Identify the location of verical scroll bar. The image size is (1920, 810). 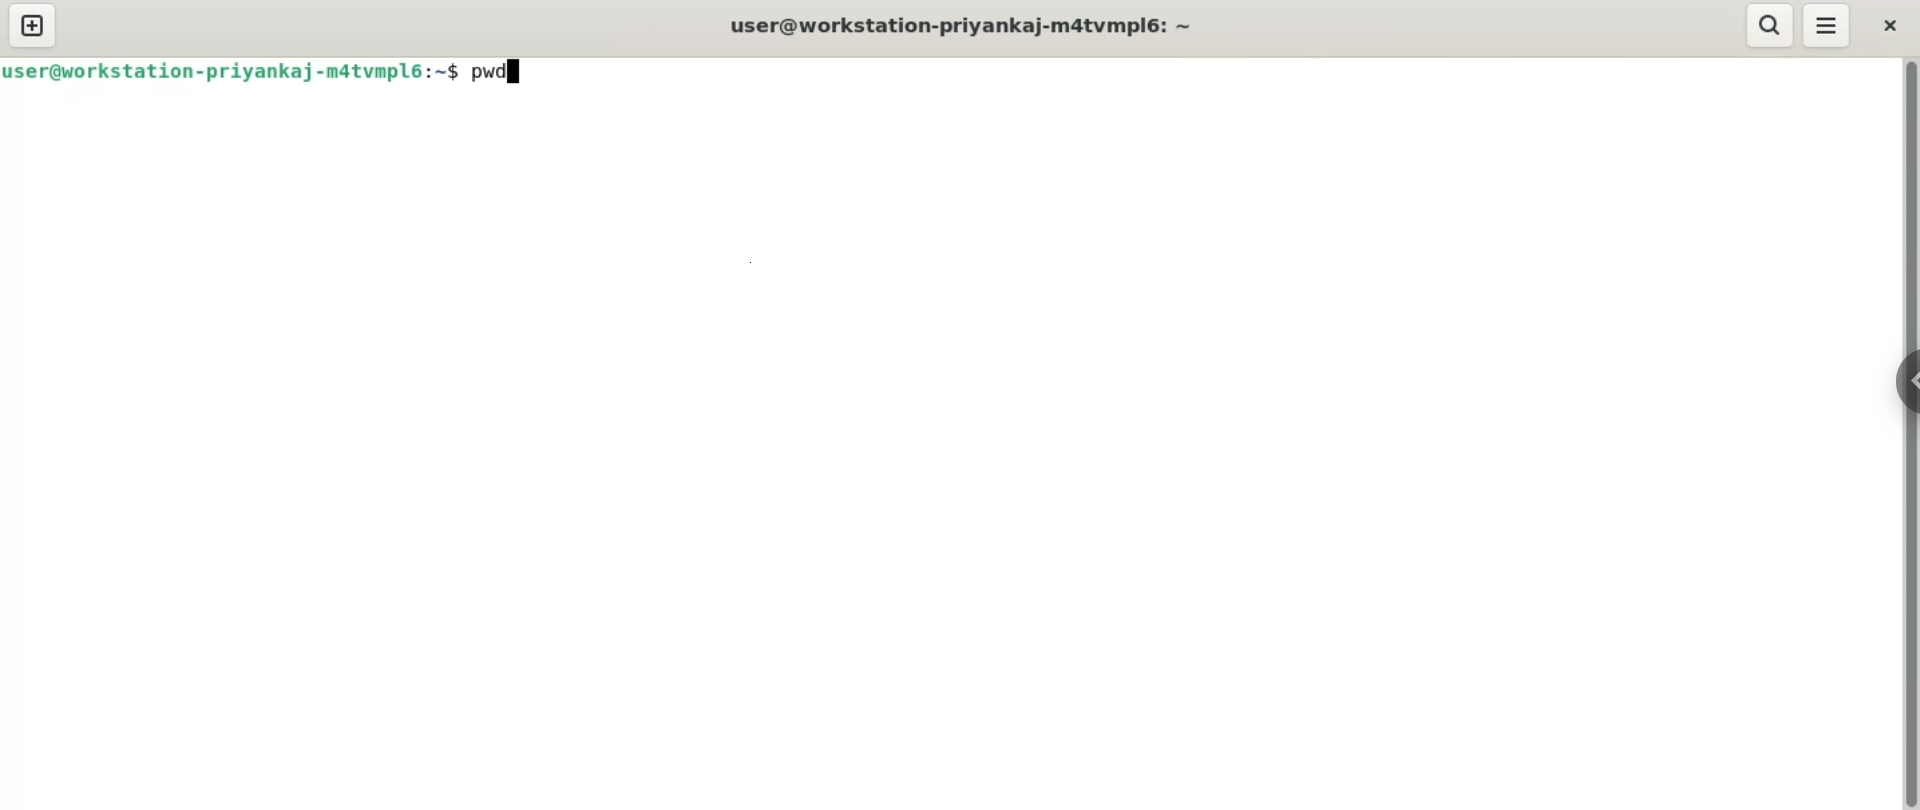
(1908, 432).